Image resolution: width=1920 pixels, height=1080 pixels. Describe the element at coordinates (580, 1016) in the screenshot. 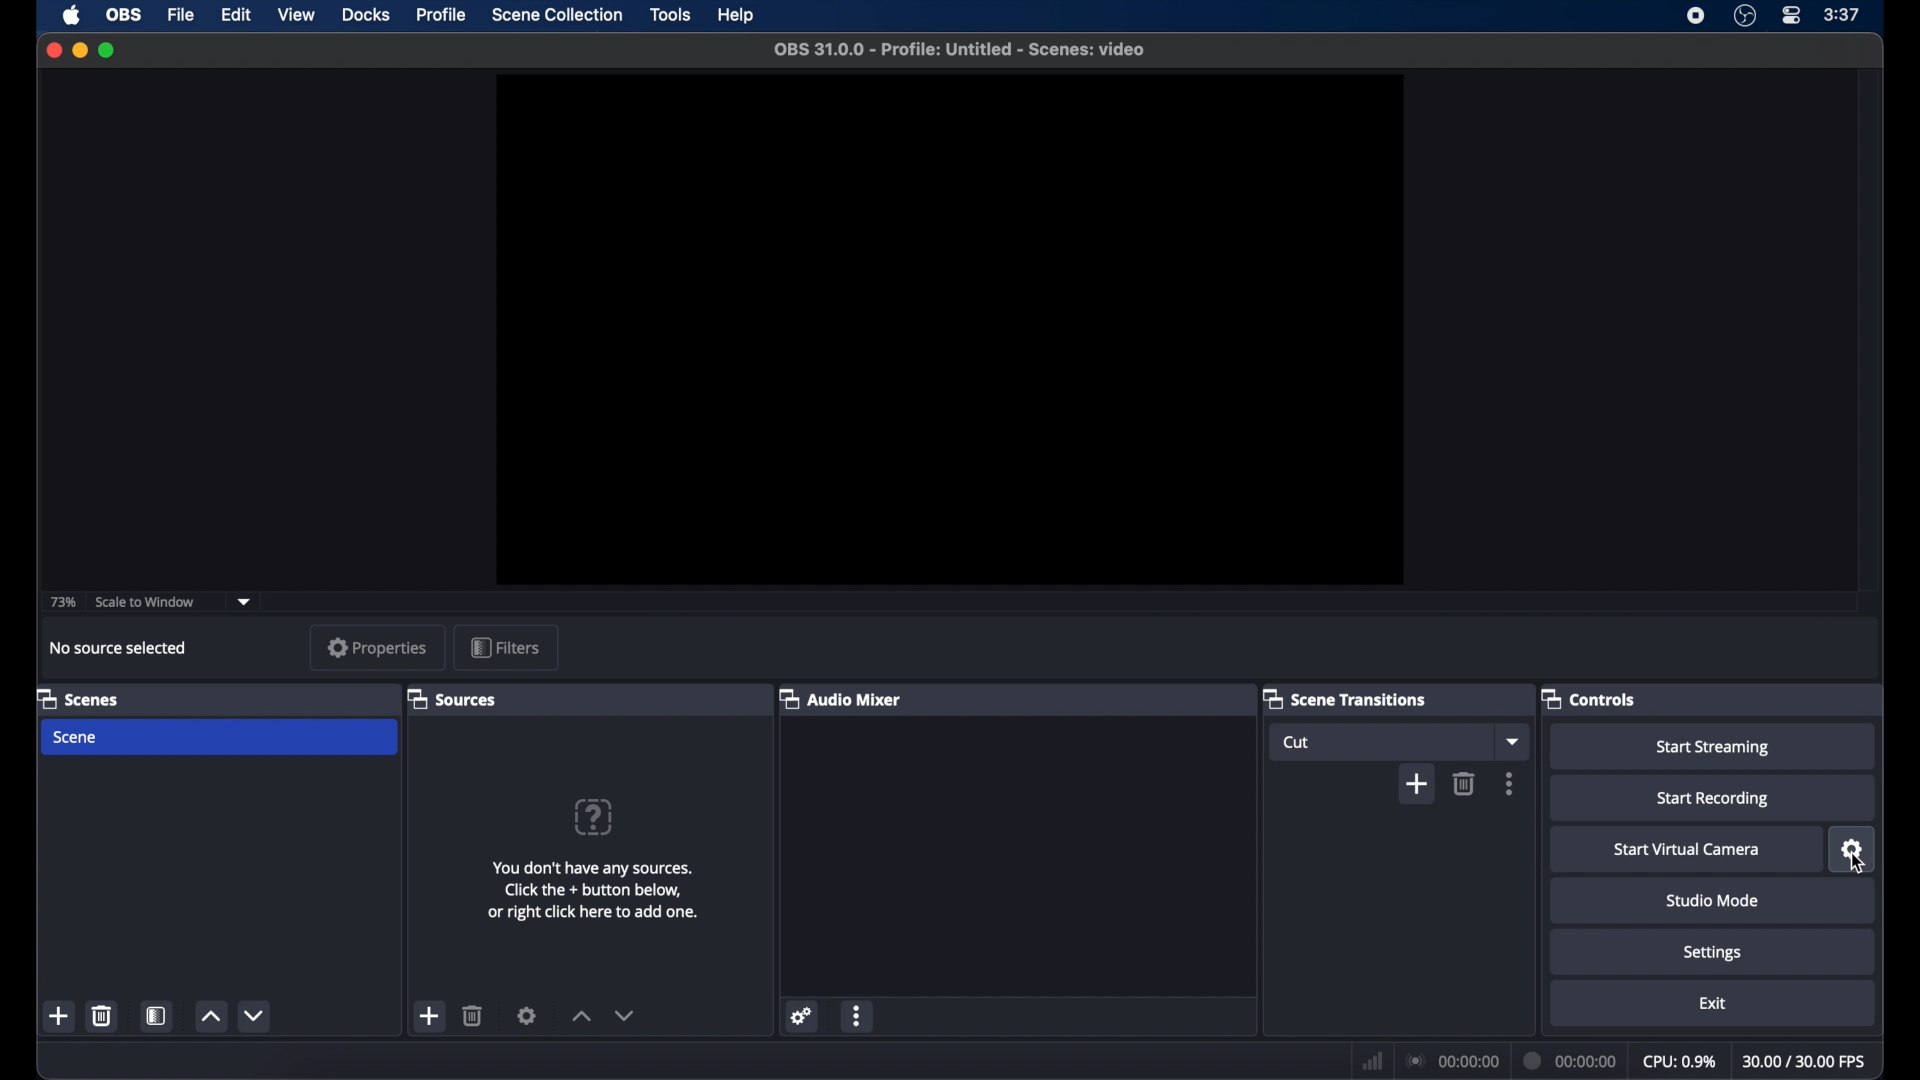

I see `increment` at that location.